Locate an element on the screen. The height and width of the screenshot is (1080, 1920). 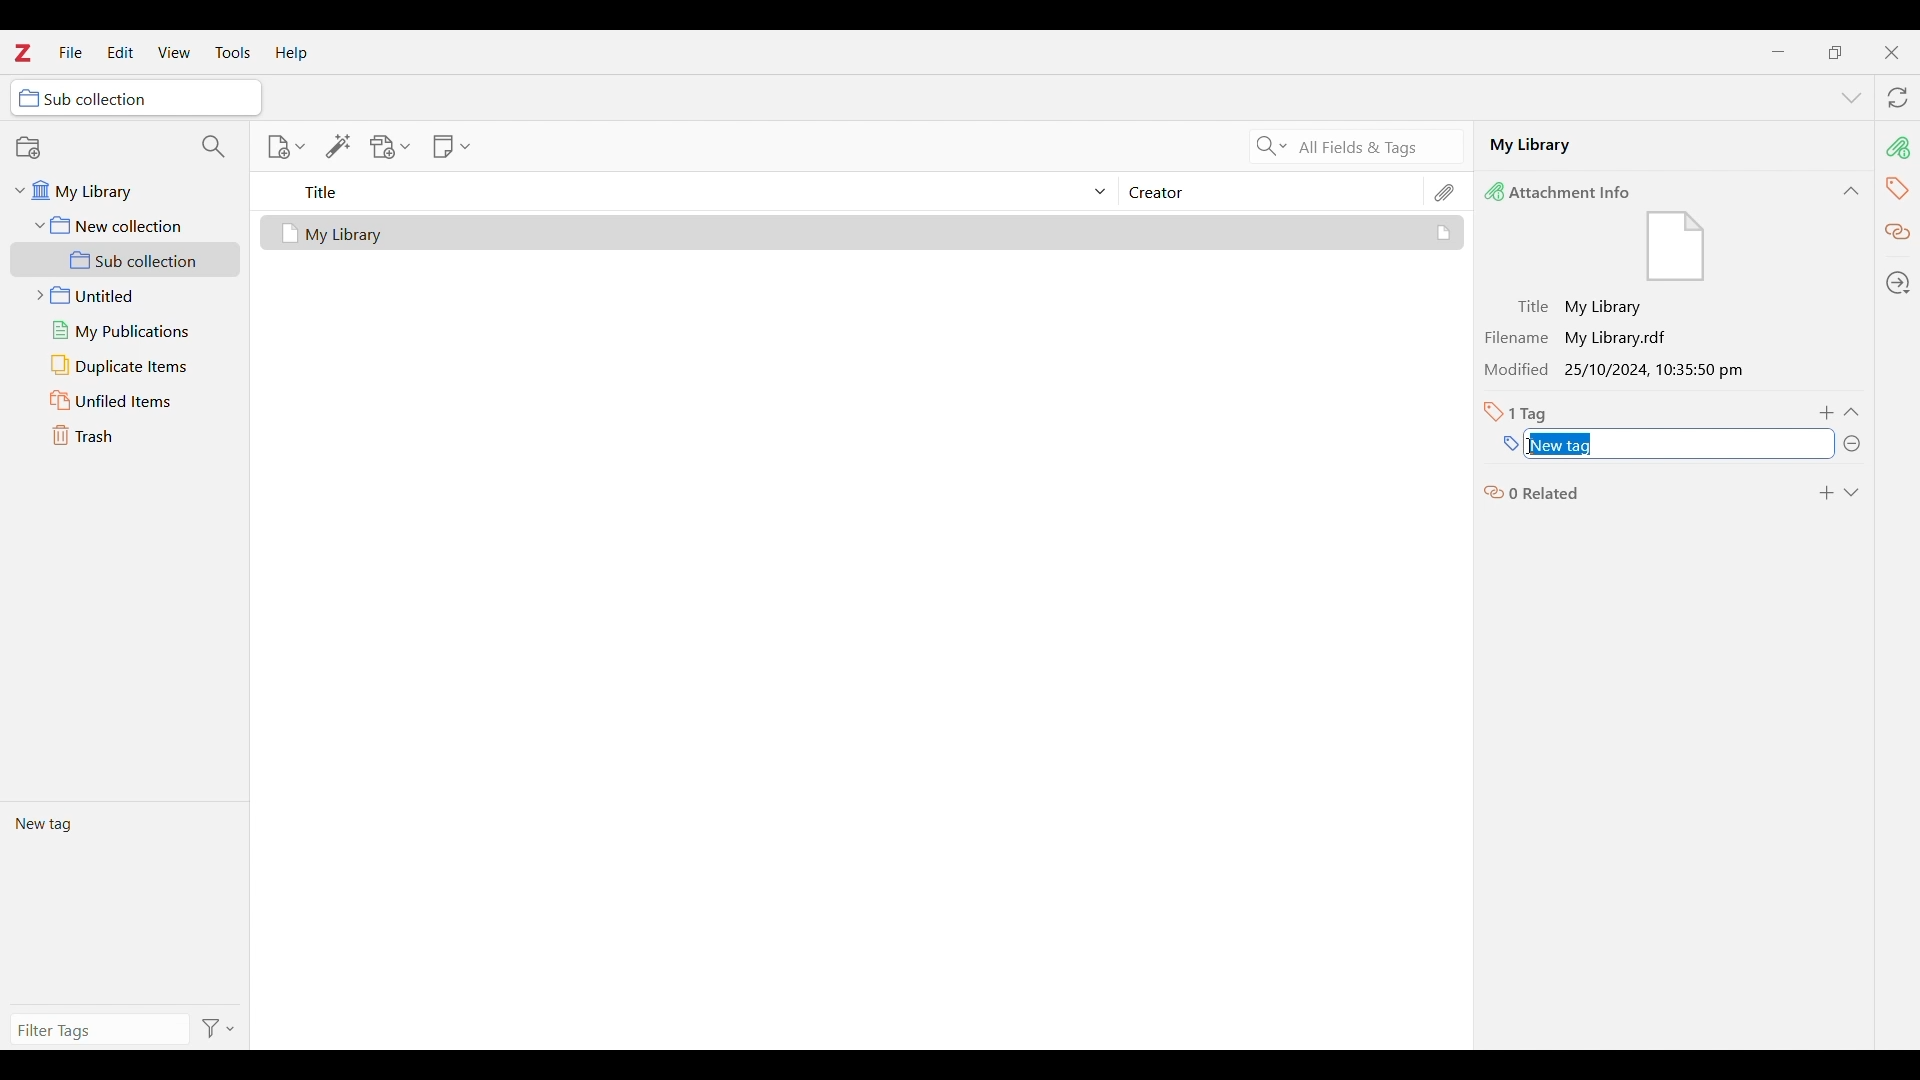
Sync with zotero.org is located at coordinates (1898, 97).